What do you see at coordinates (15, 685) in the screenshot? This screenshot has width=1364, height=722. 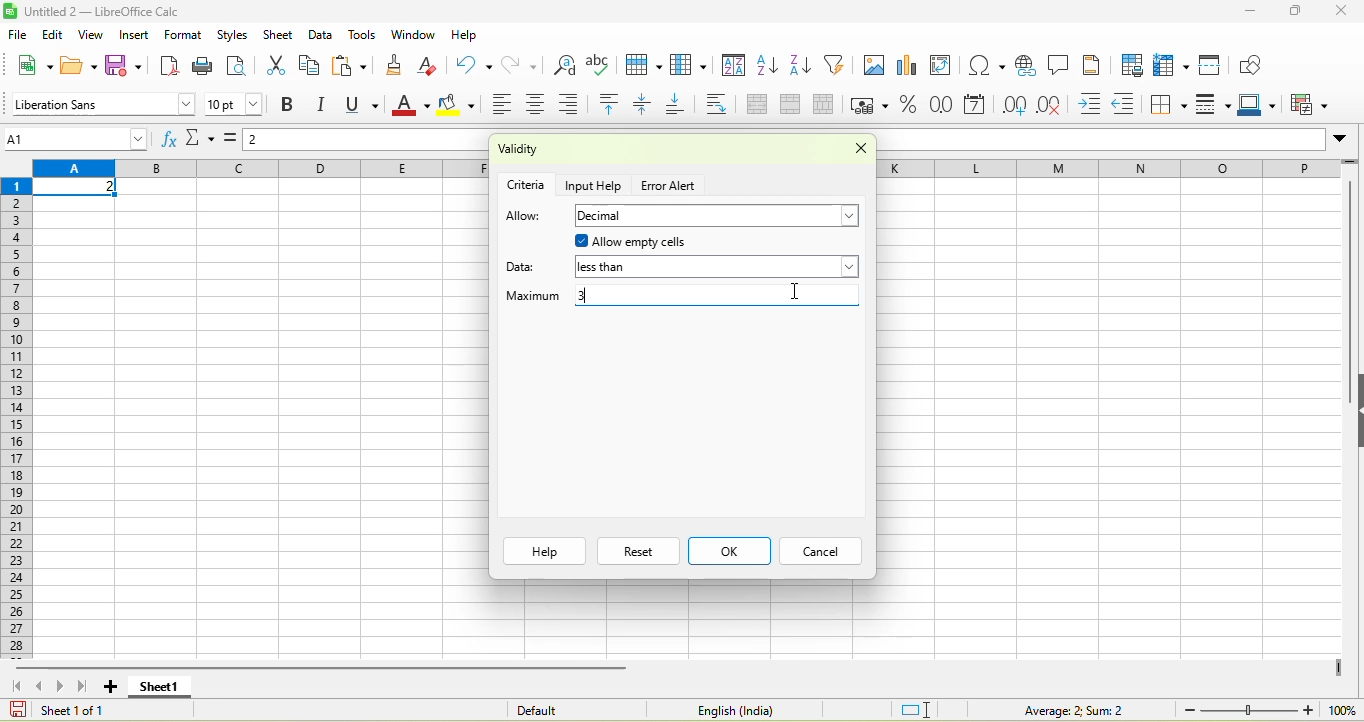 I see `scroll to first sheet` at bounding box center [15, 685].